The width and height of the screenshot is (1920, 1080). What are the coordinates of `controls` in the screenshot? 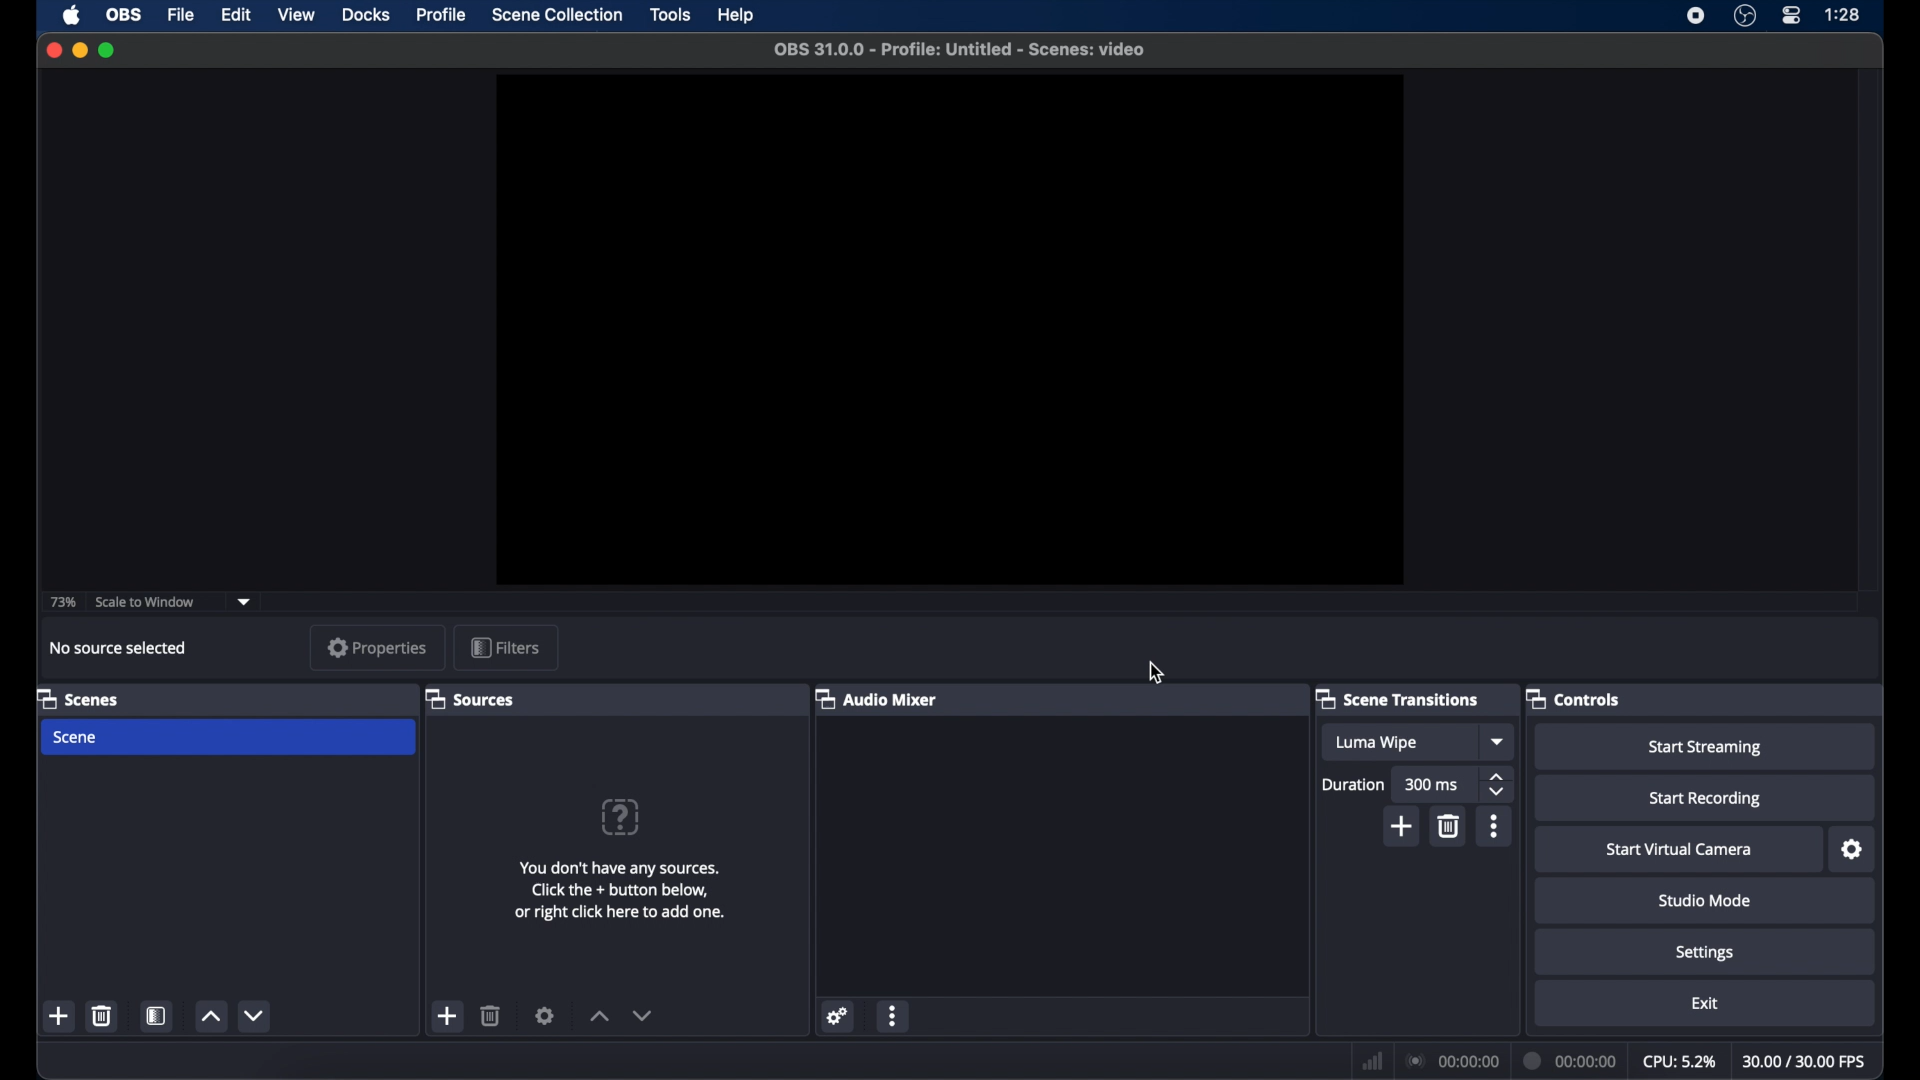 It's located at (1576, 699).